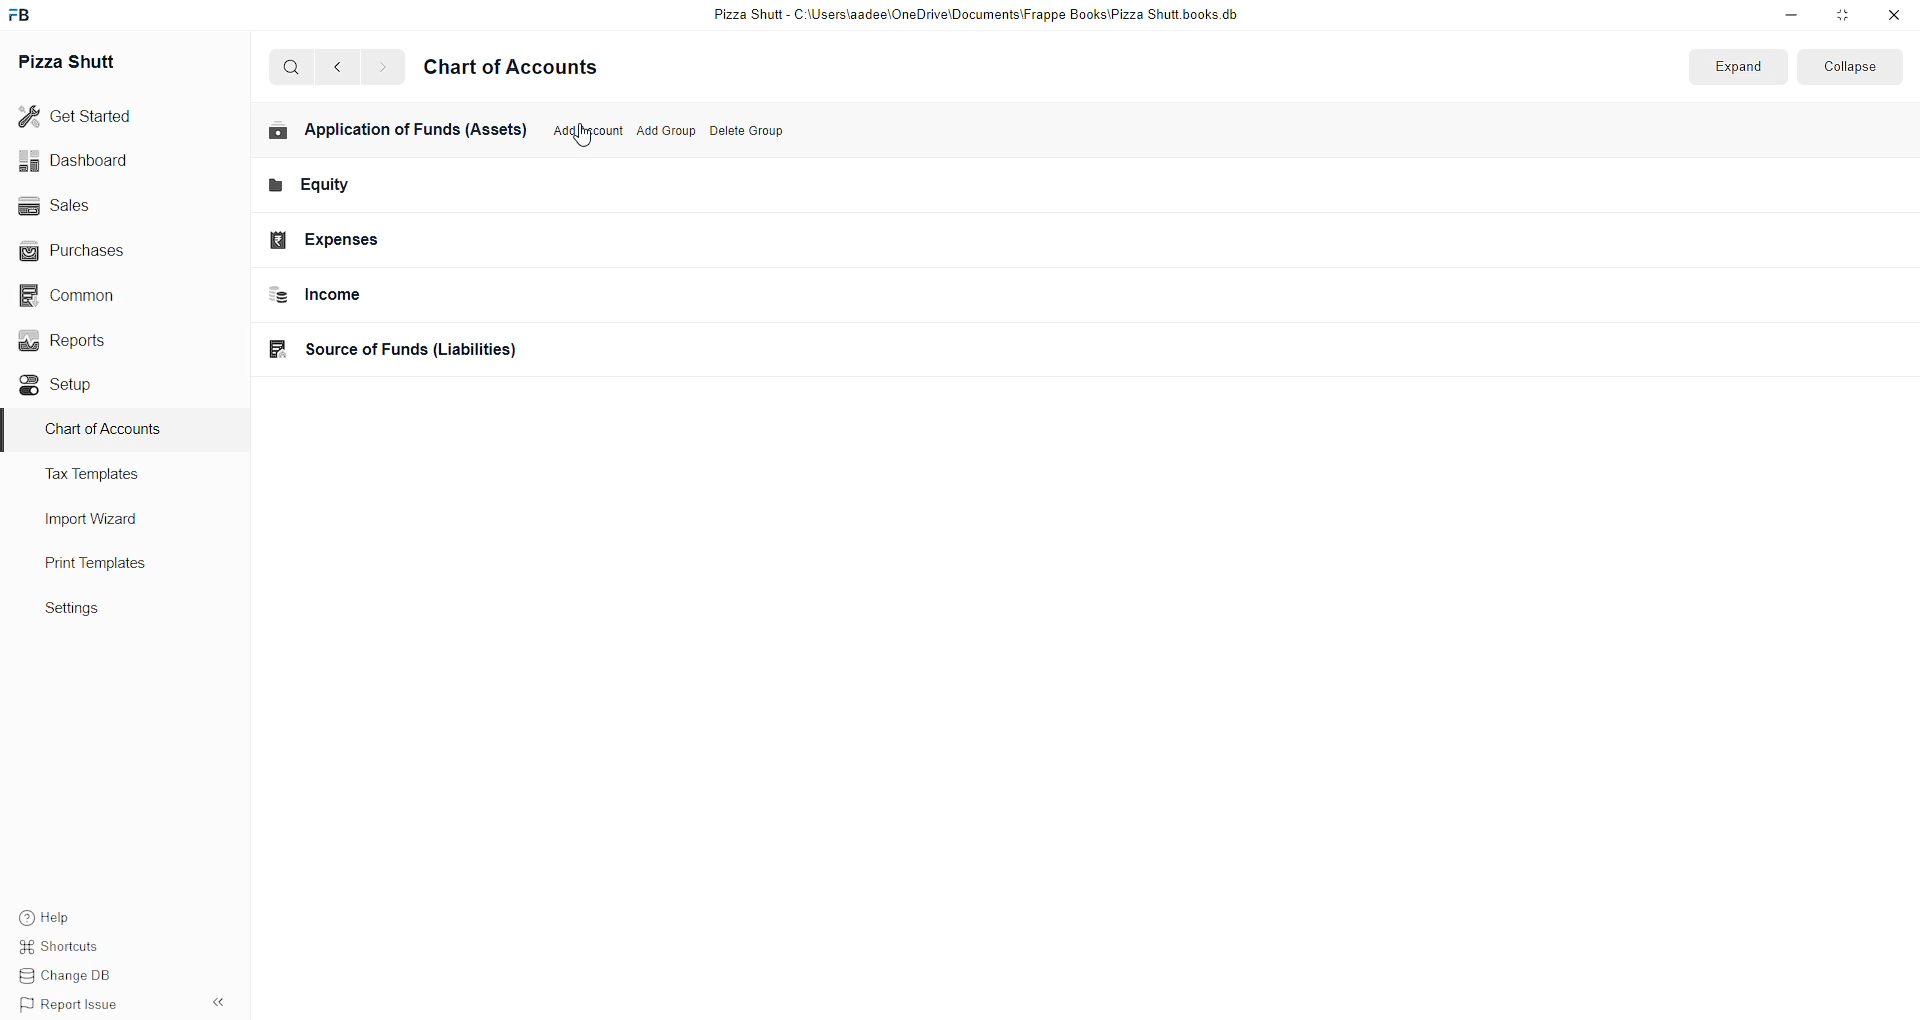 This screenshot has height=1020, width=1920. I want to click on Source of funds(Liabilities), so click(411, 348).